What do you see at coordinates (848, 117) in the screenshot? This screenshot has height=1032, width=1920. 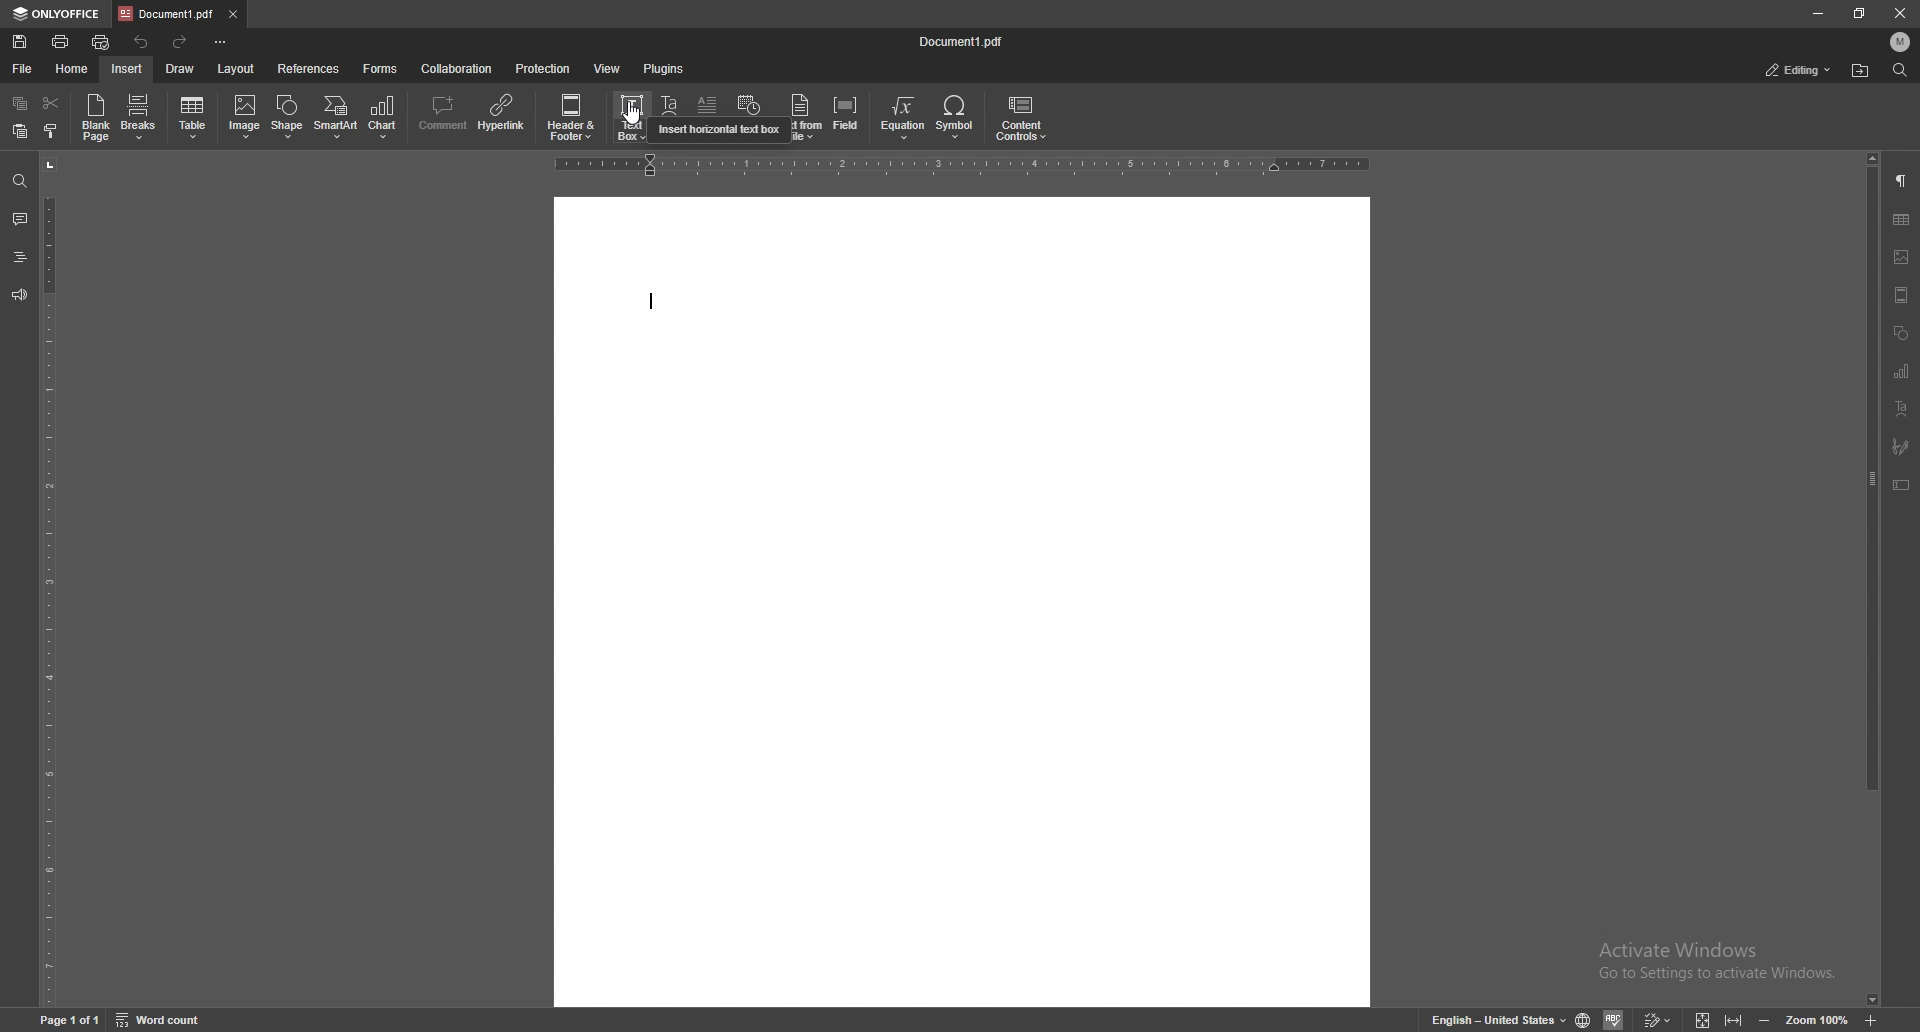 I see `field` at bounding box center [848, 117].